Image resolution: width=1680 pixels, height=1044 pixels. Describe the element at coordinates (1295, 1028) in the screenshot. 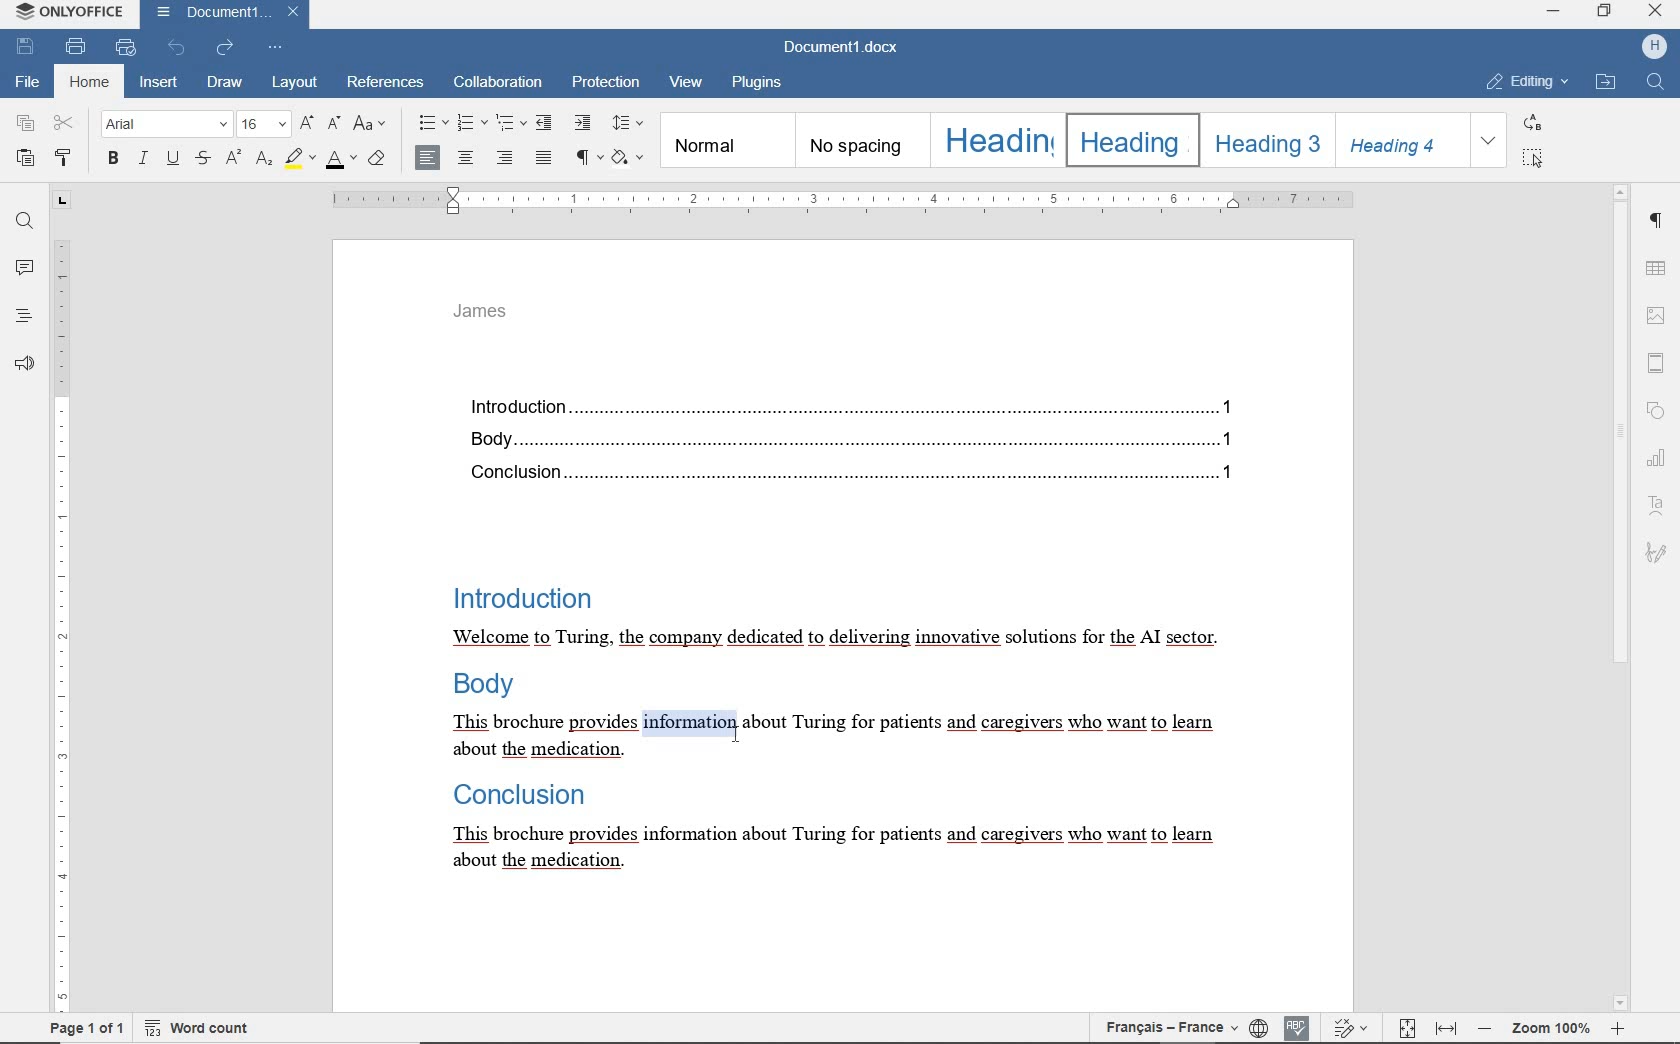

I see `SPELL CHECKING` at that location.